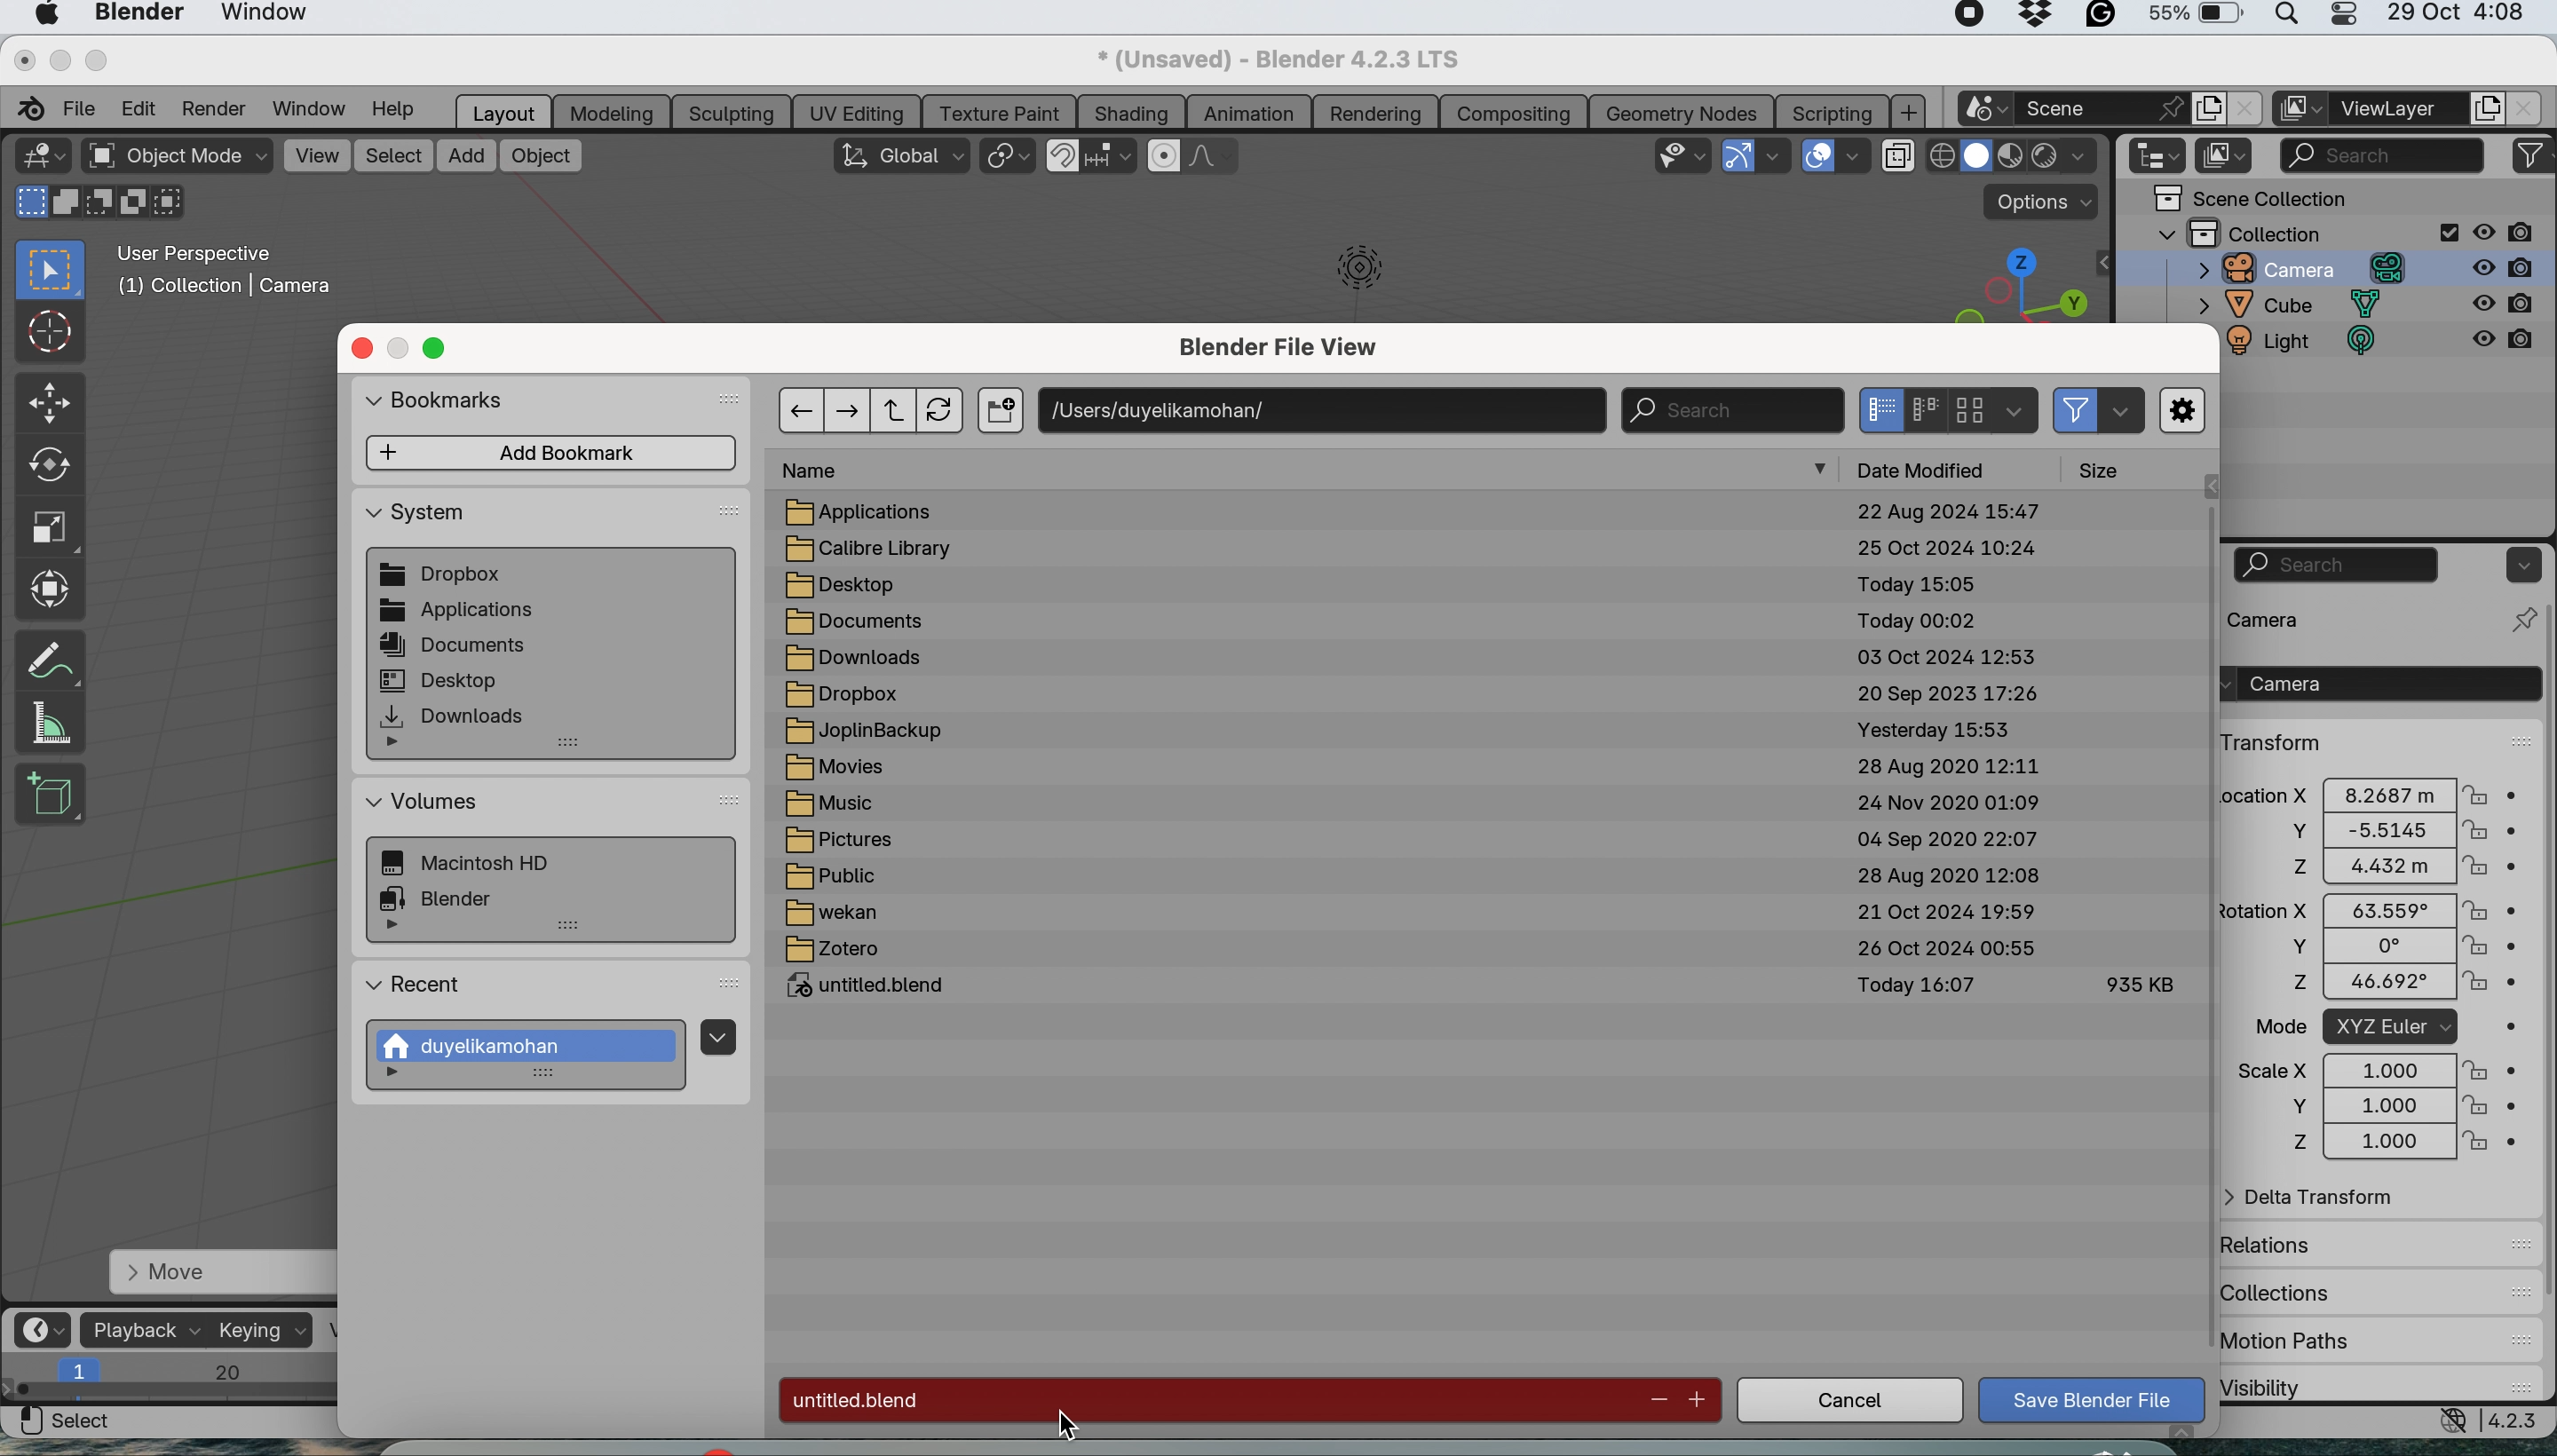  Describe the element at coordinates (2184, 412) in the screenshot. I see `more settings` at that location.